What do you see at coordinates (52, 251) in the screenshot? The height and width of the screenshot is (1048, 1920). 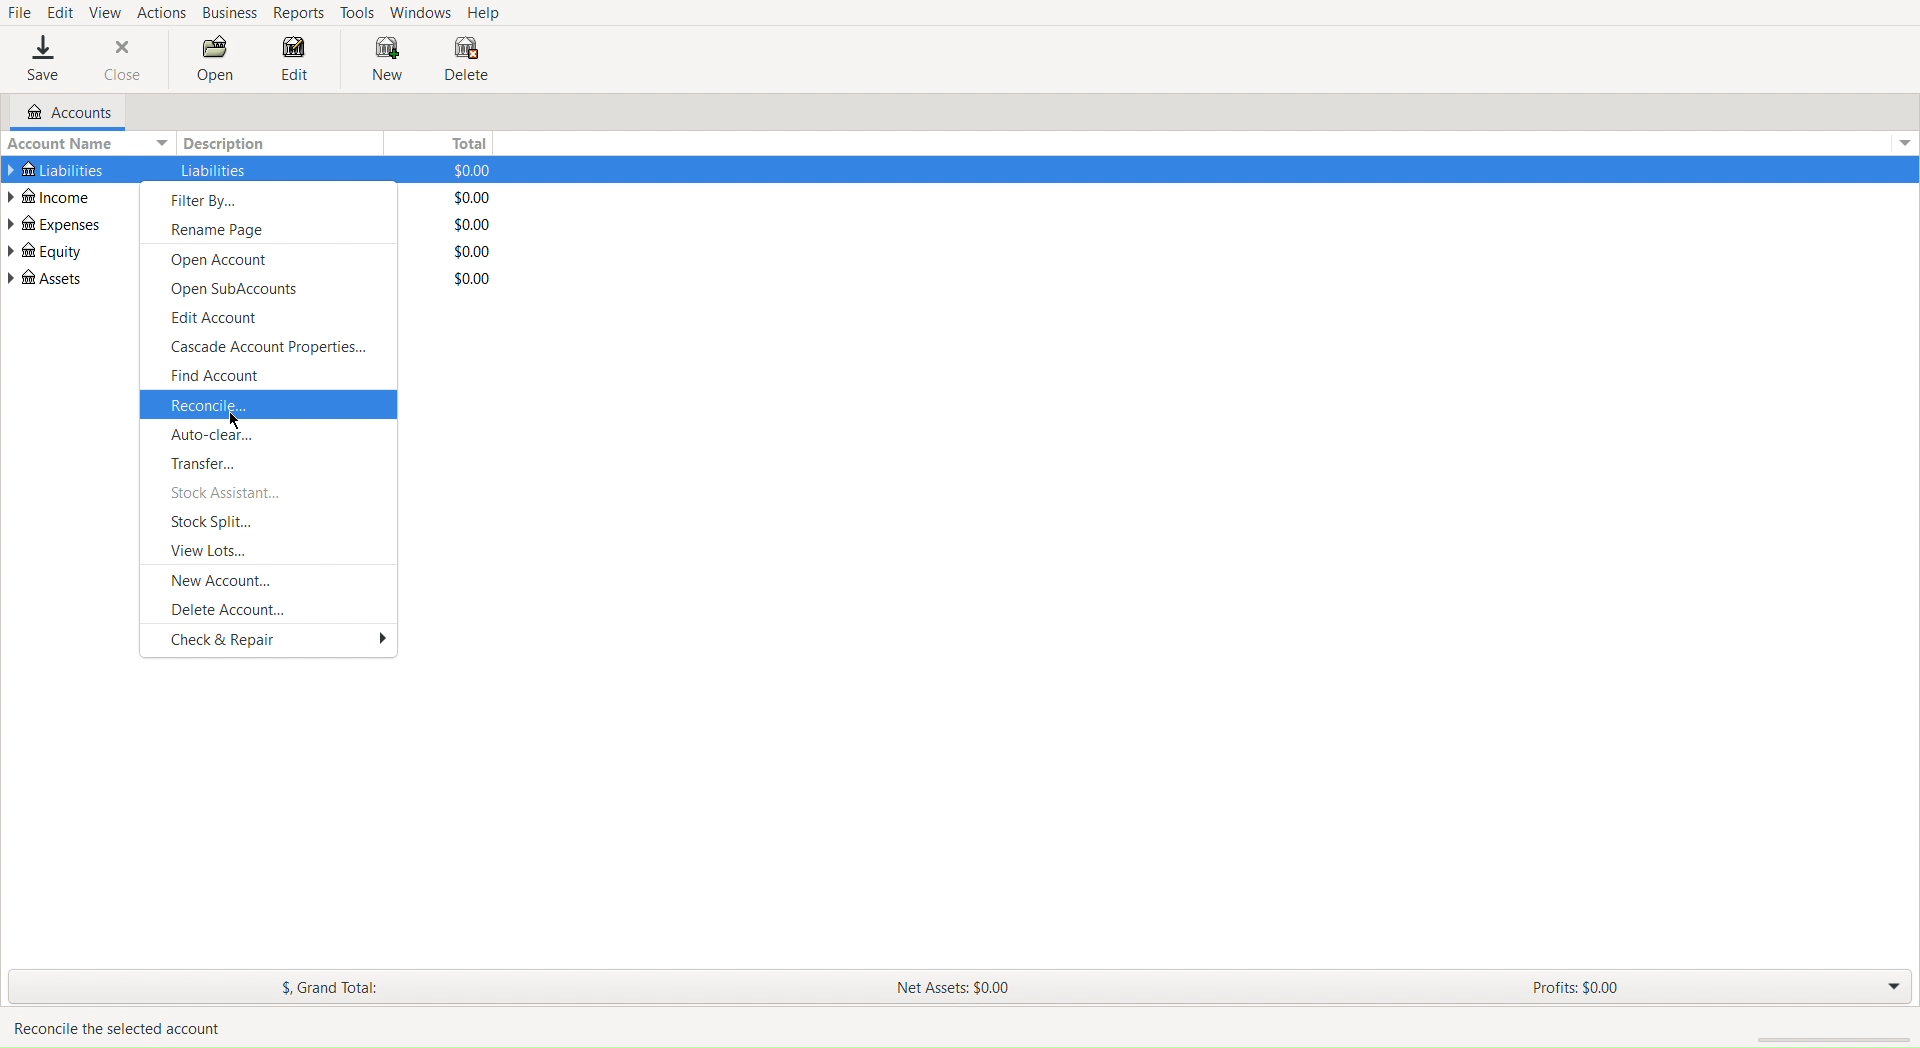 I see `Equity` at bounding box center [52, 251].